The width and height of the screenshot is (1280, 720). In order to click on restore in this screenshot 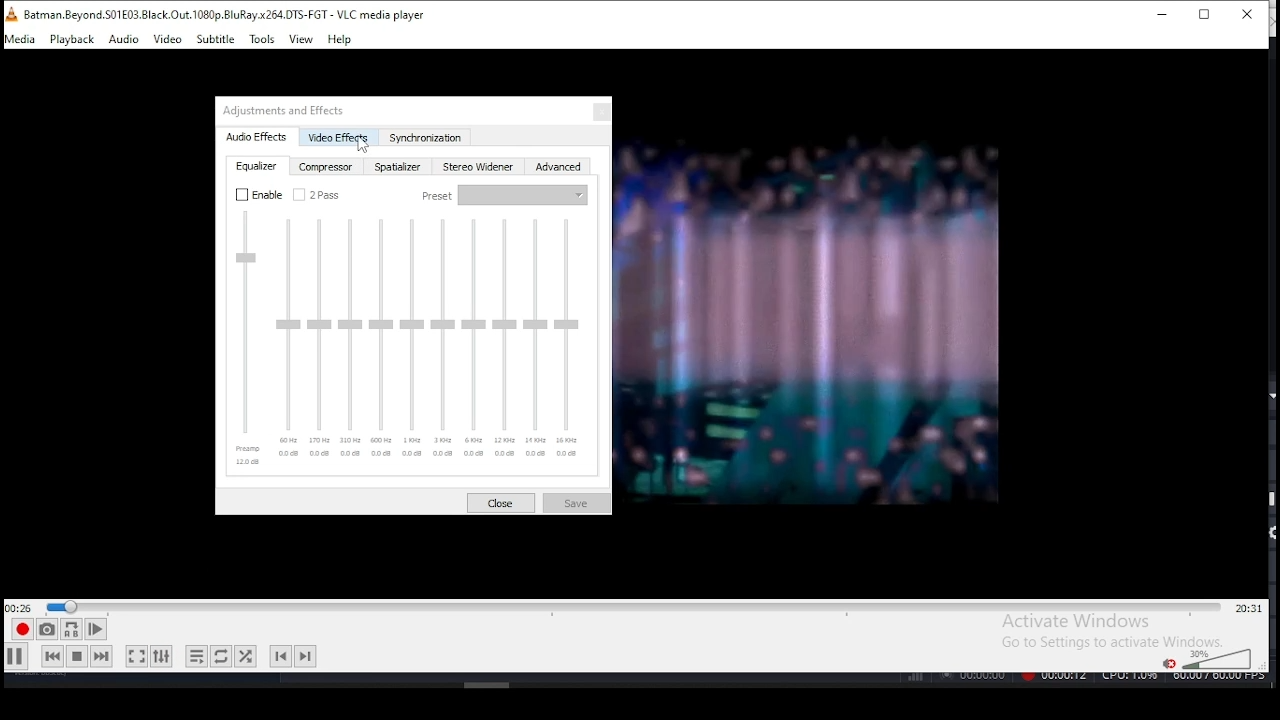, I will do `click(1204, 16)`.